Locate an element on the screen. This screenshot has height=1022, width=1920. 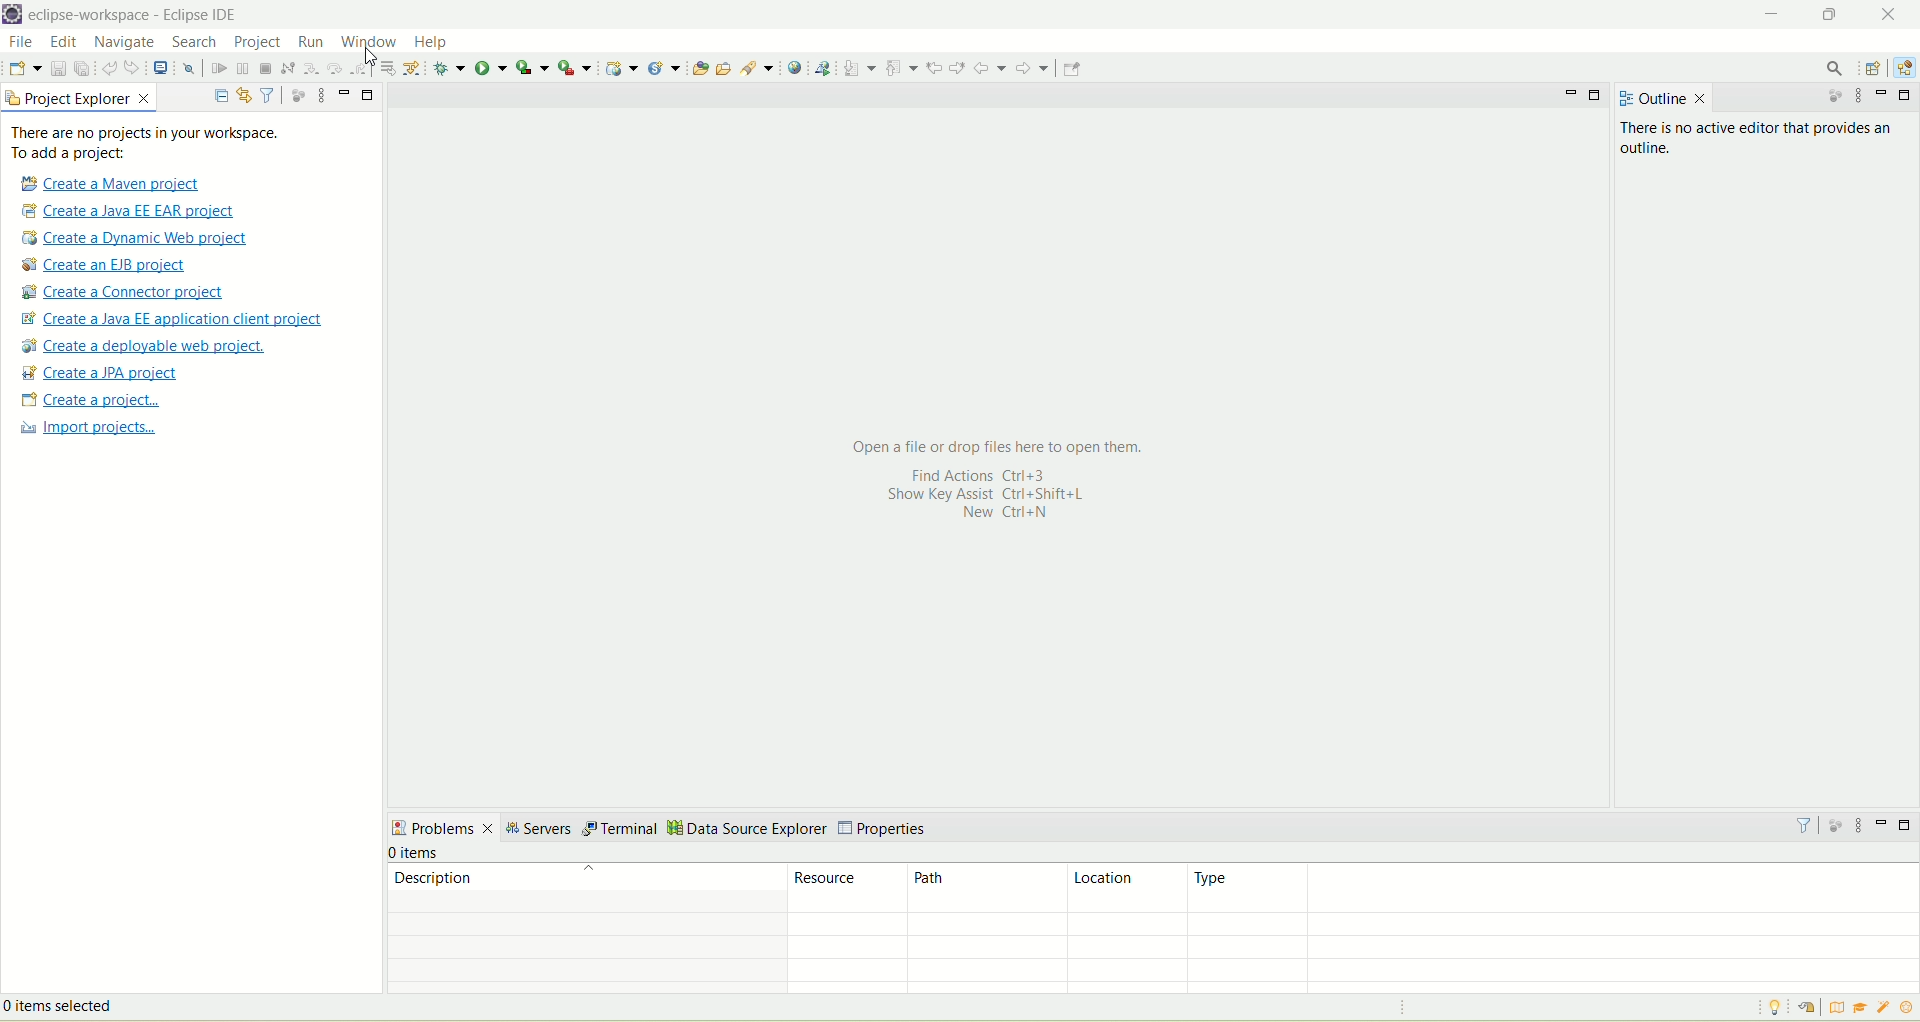
search is located at coordinates (190, 43).